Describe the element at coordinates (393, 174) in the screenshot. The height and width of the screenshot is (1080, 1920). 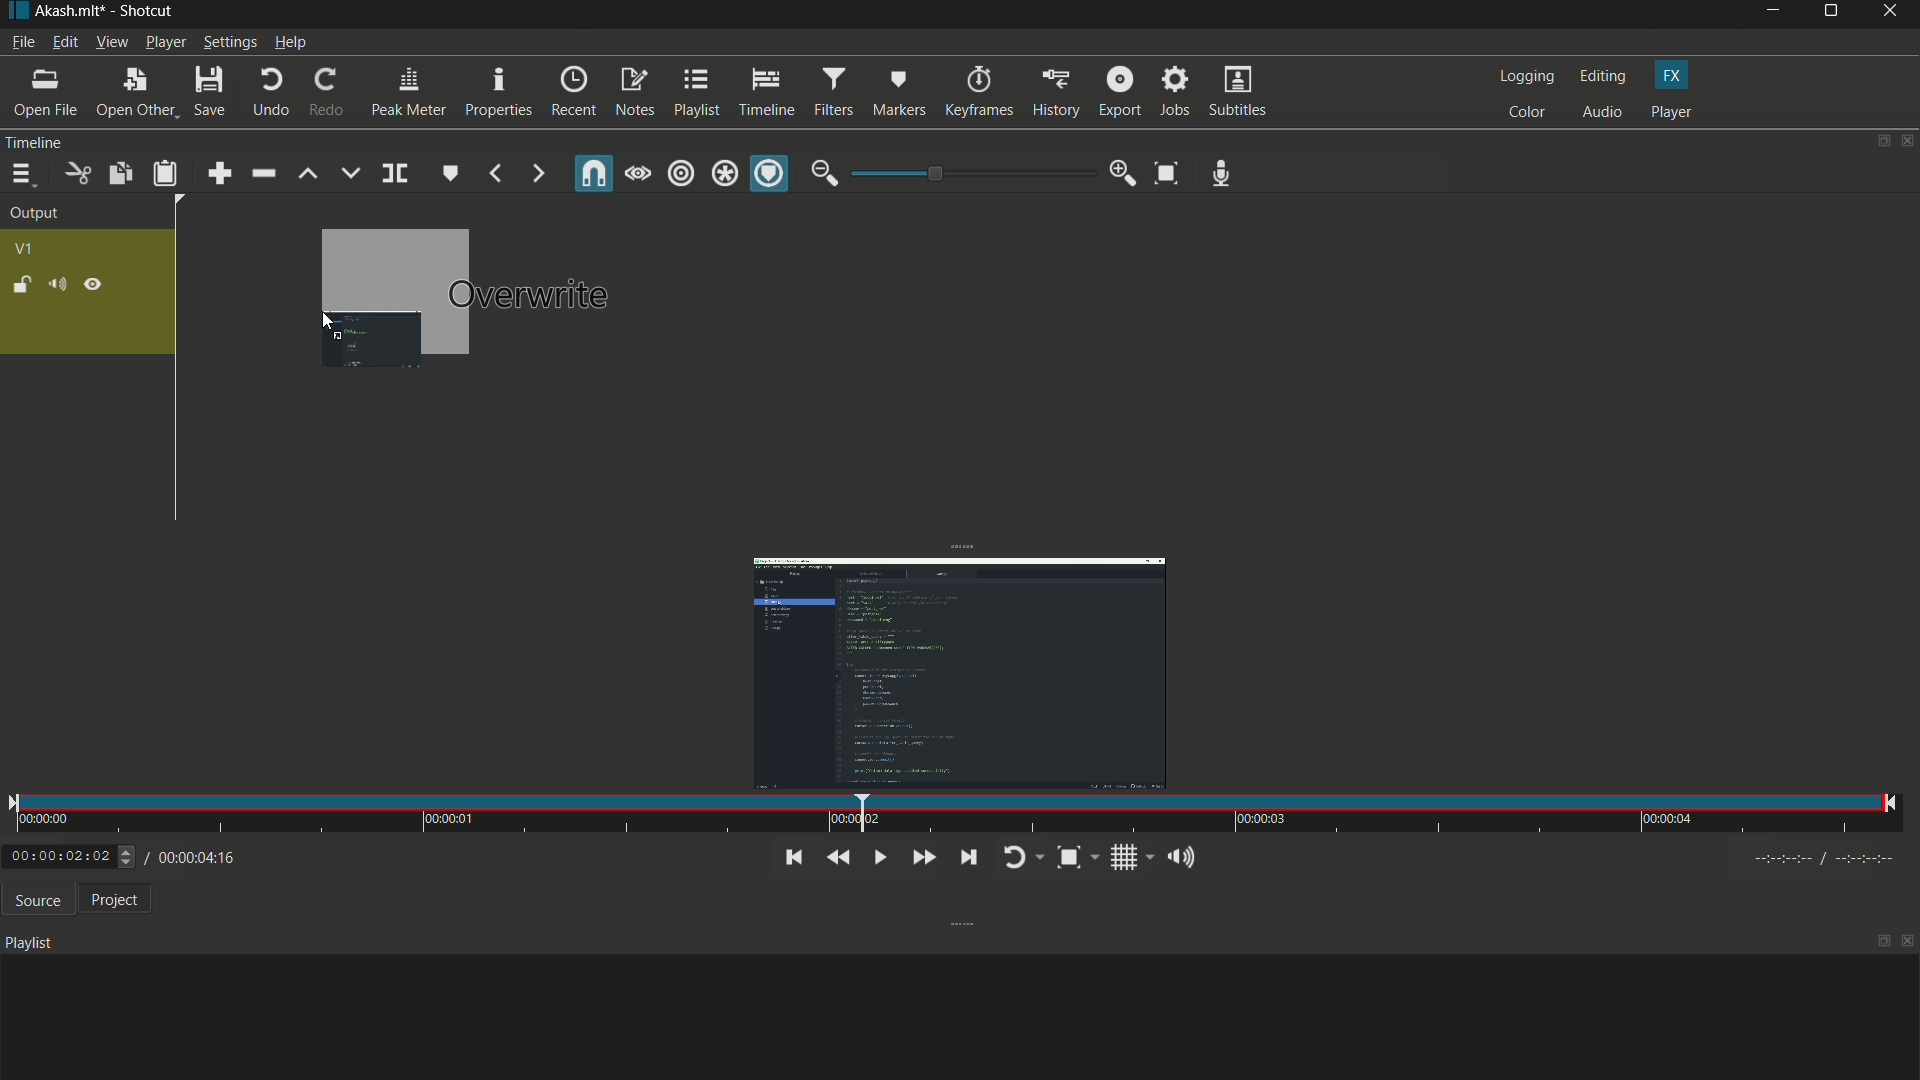
I see `split as playhead` at that location.